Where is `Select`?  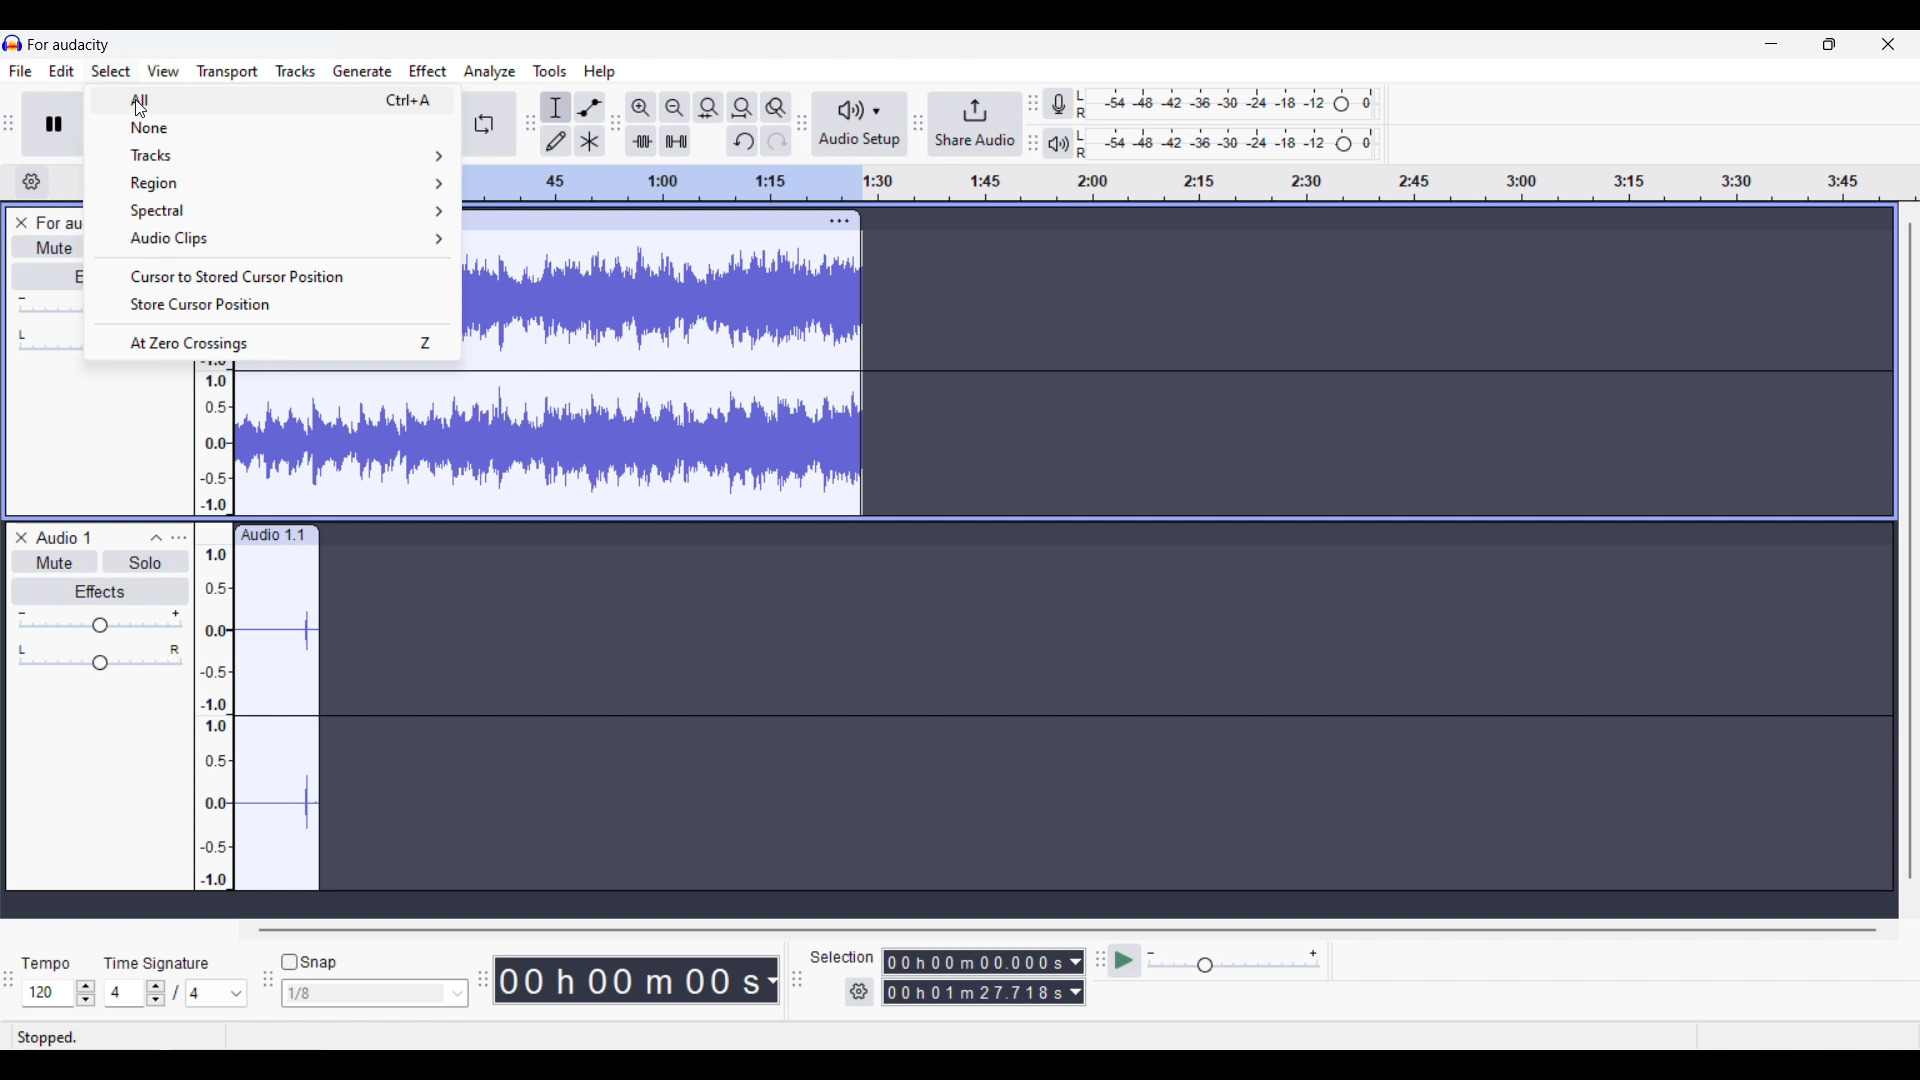 Select is located at coordinates (111, 70).